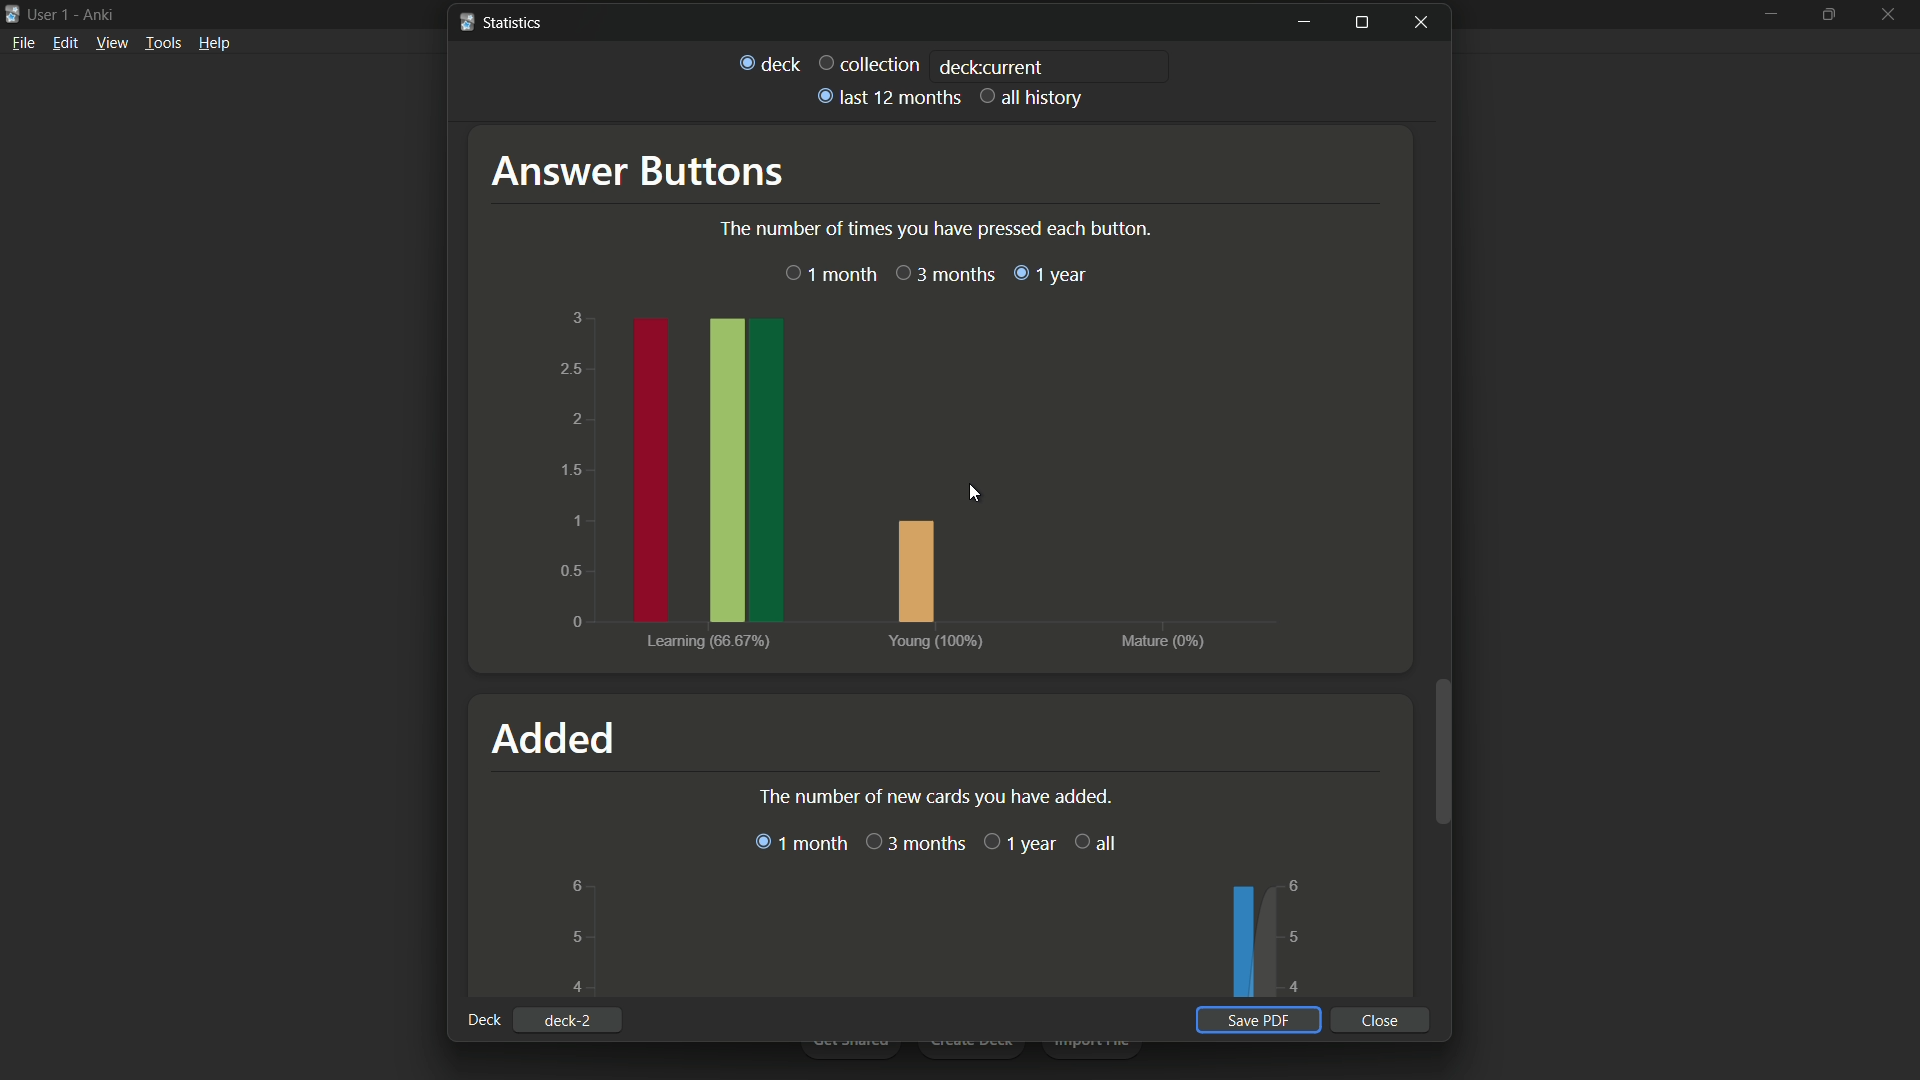 The width and height of the screenshot is (1920, 1080). I want to click on Logo, so click(12, 15).